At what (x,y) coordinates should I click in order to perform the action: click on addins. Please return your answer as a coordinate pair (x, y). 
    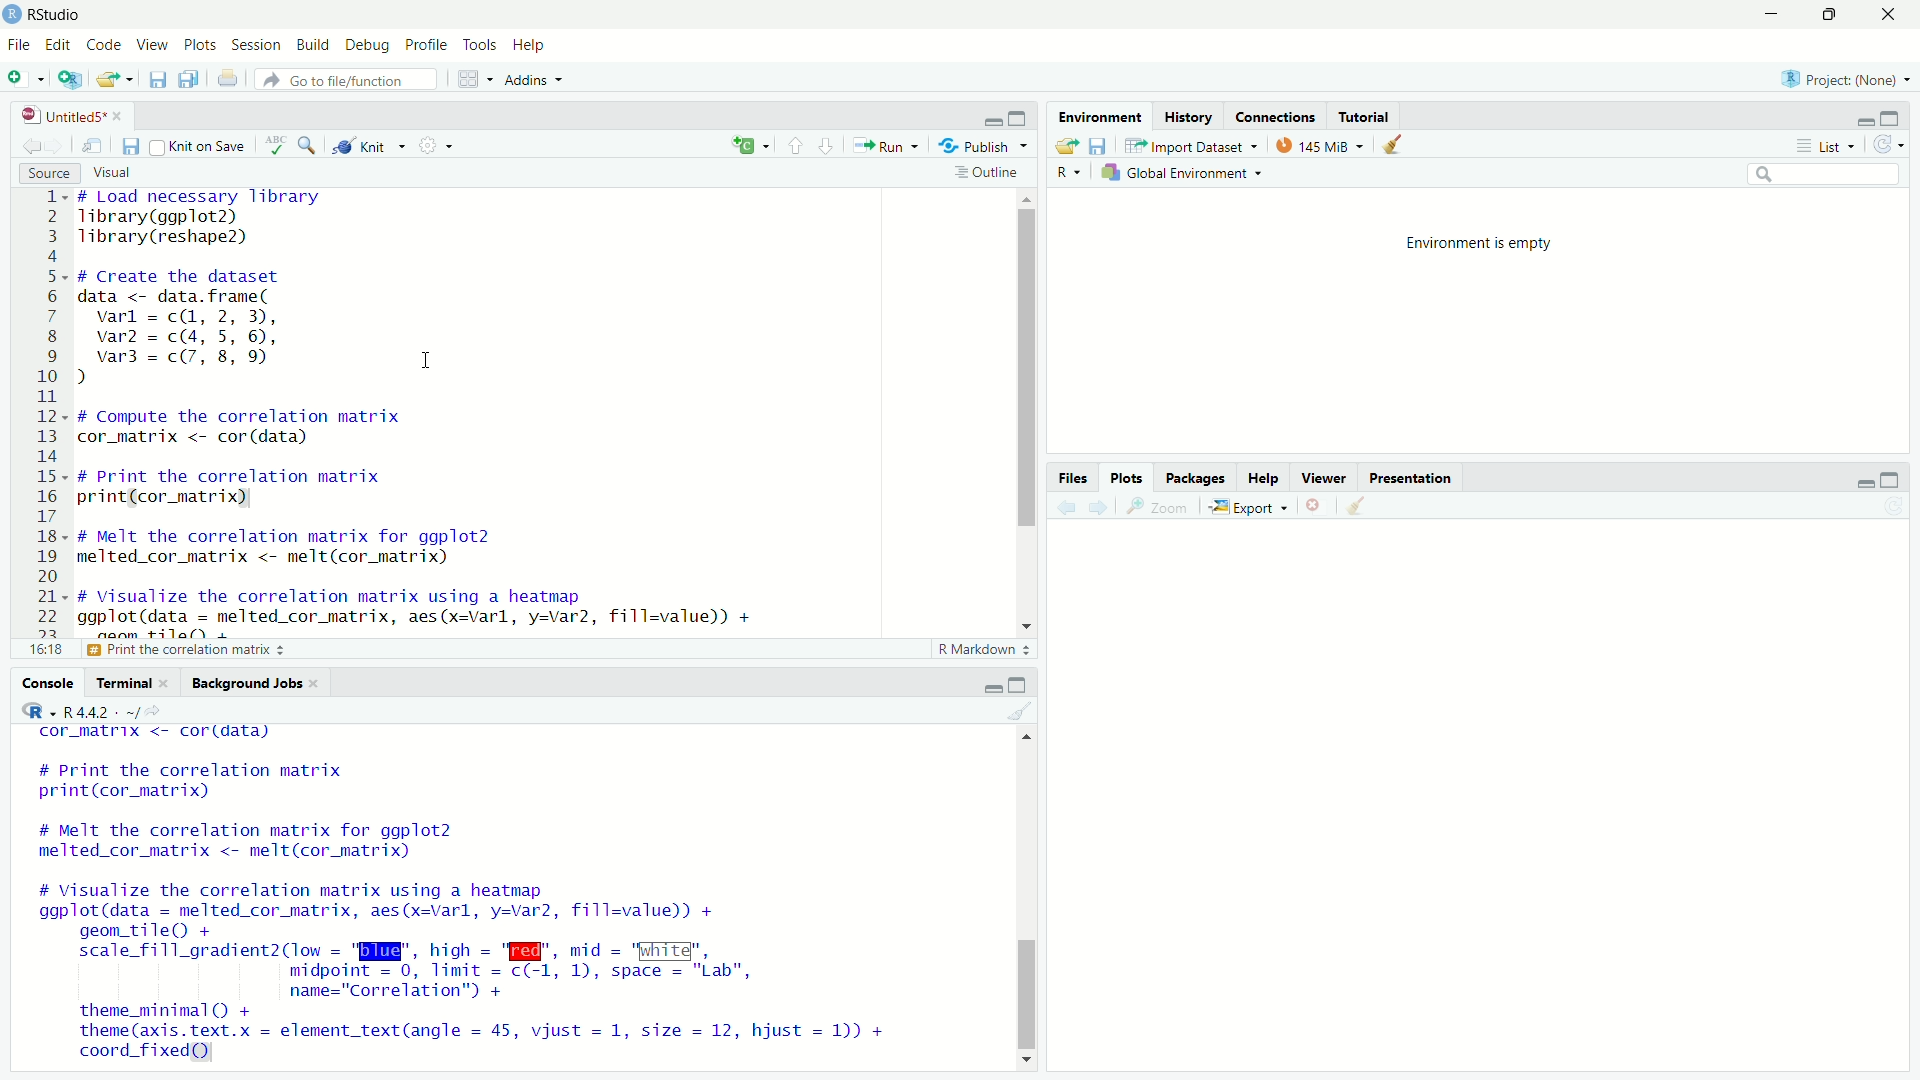
    Looking at the image, I should click on (534, 79).